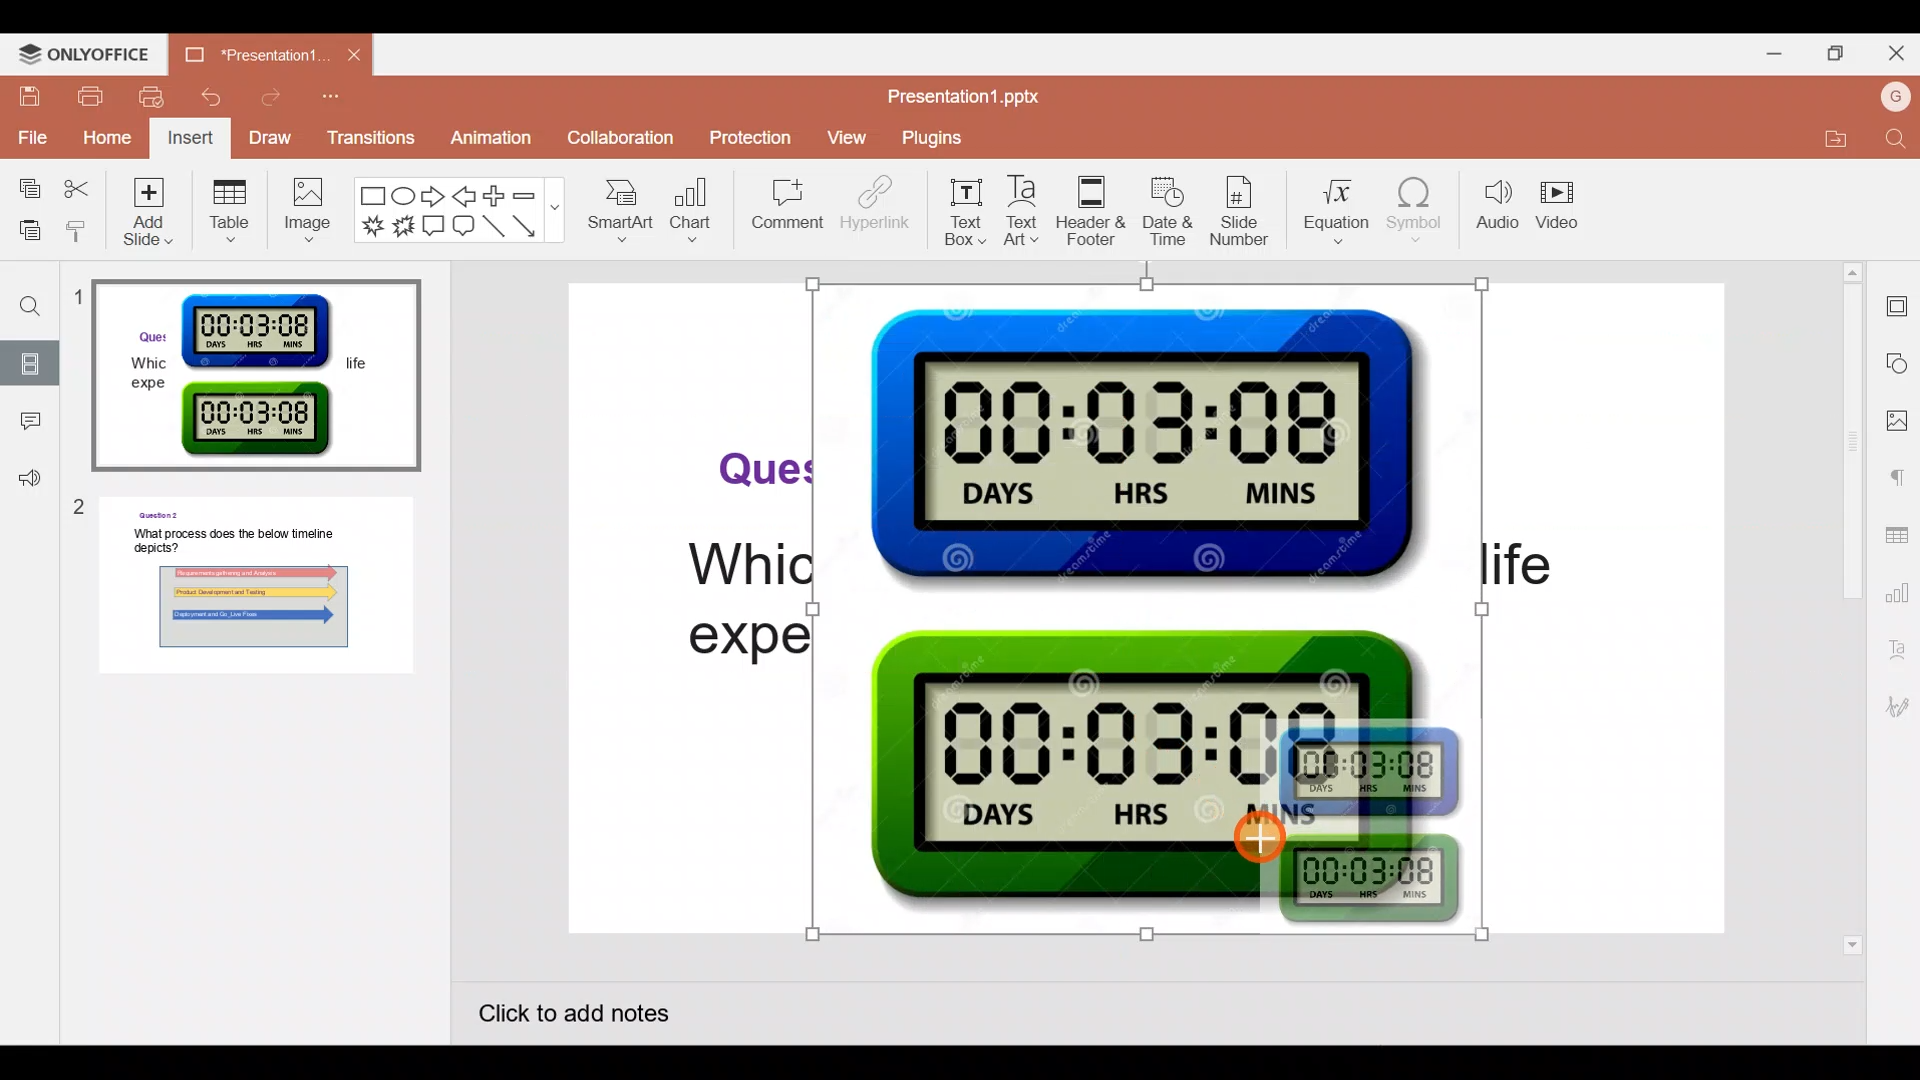 The image size is (1920, 1080). Describe the element at coordinates (32, 100) in the screenshot. I see `Save` at that location.